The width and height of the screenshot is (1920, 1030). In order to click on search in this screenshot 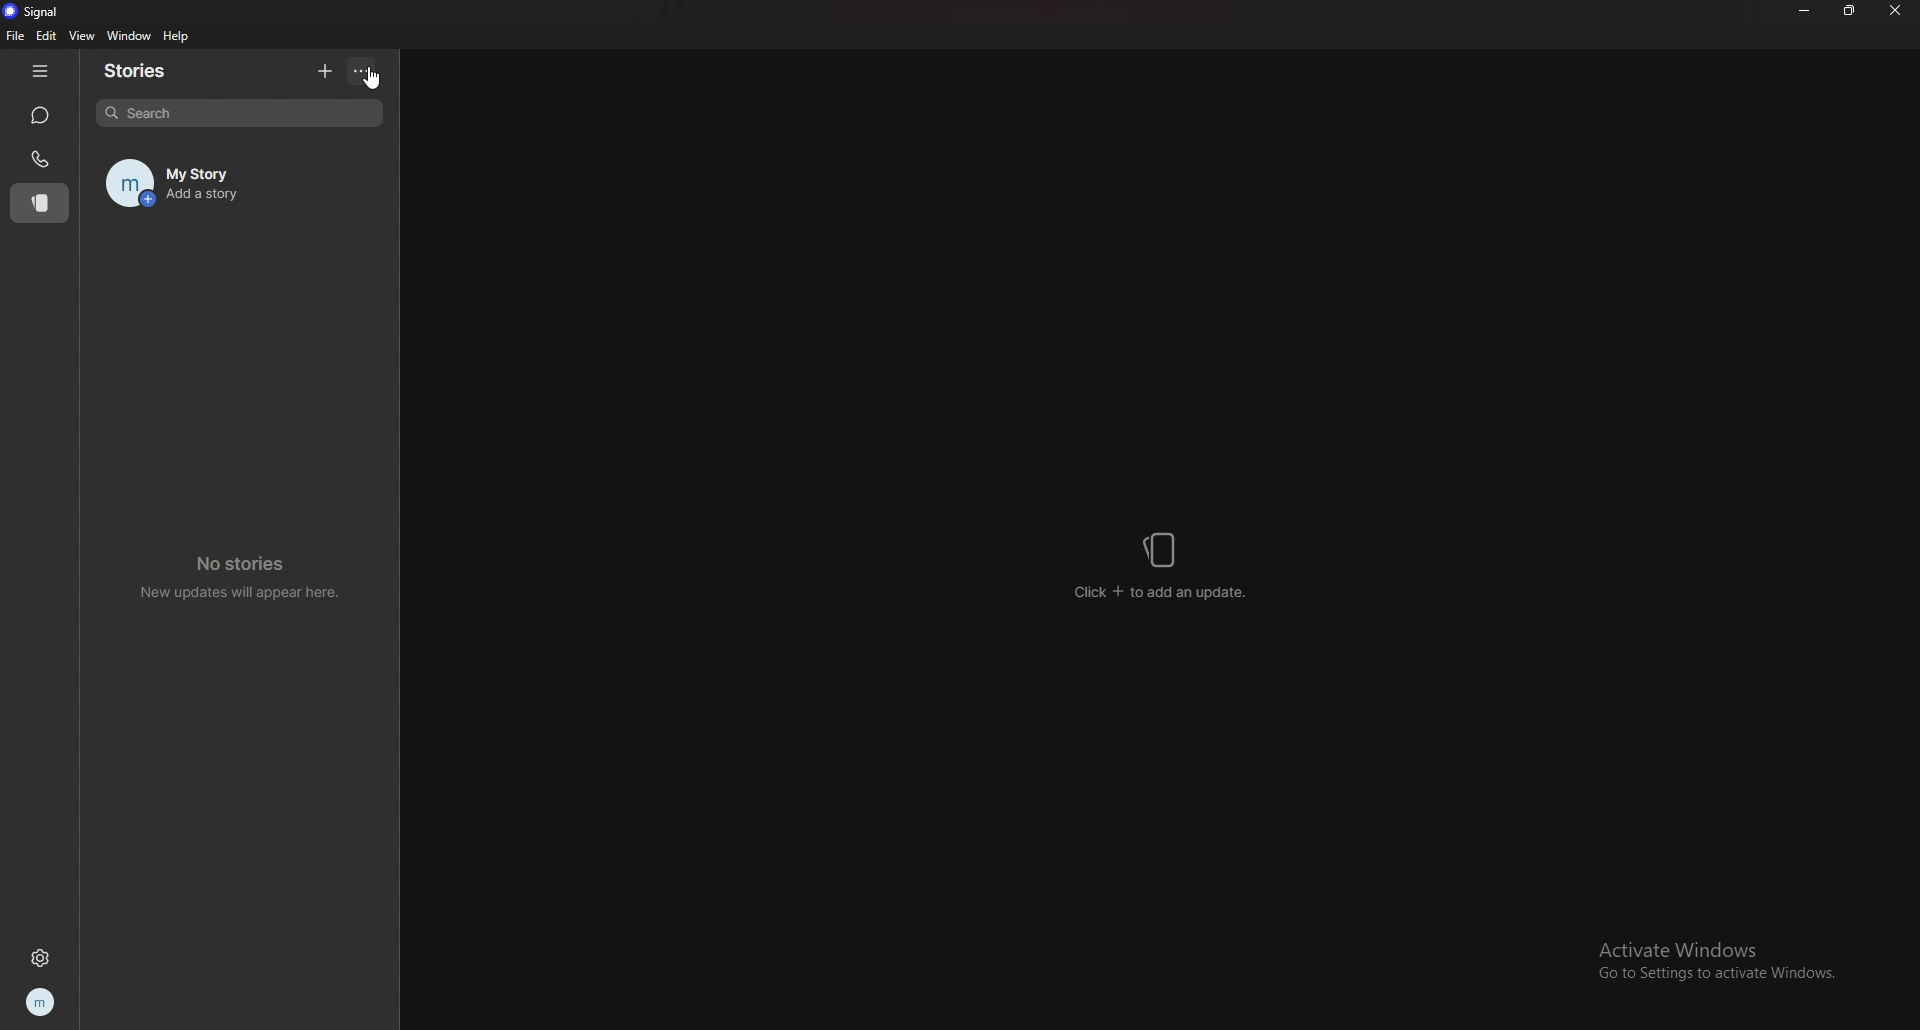, I will do `click(239, 115)`.